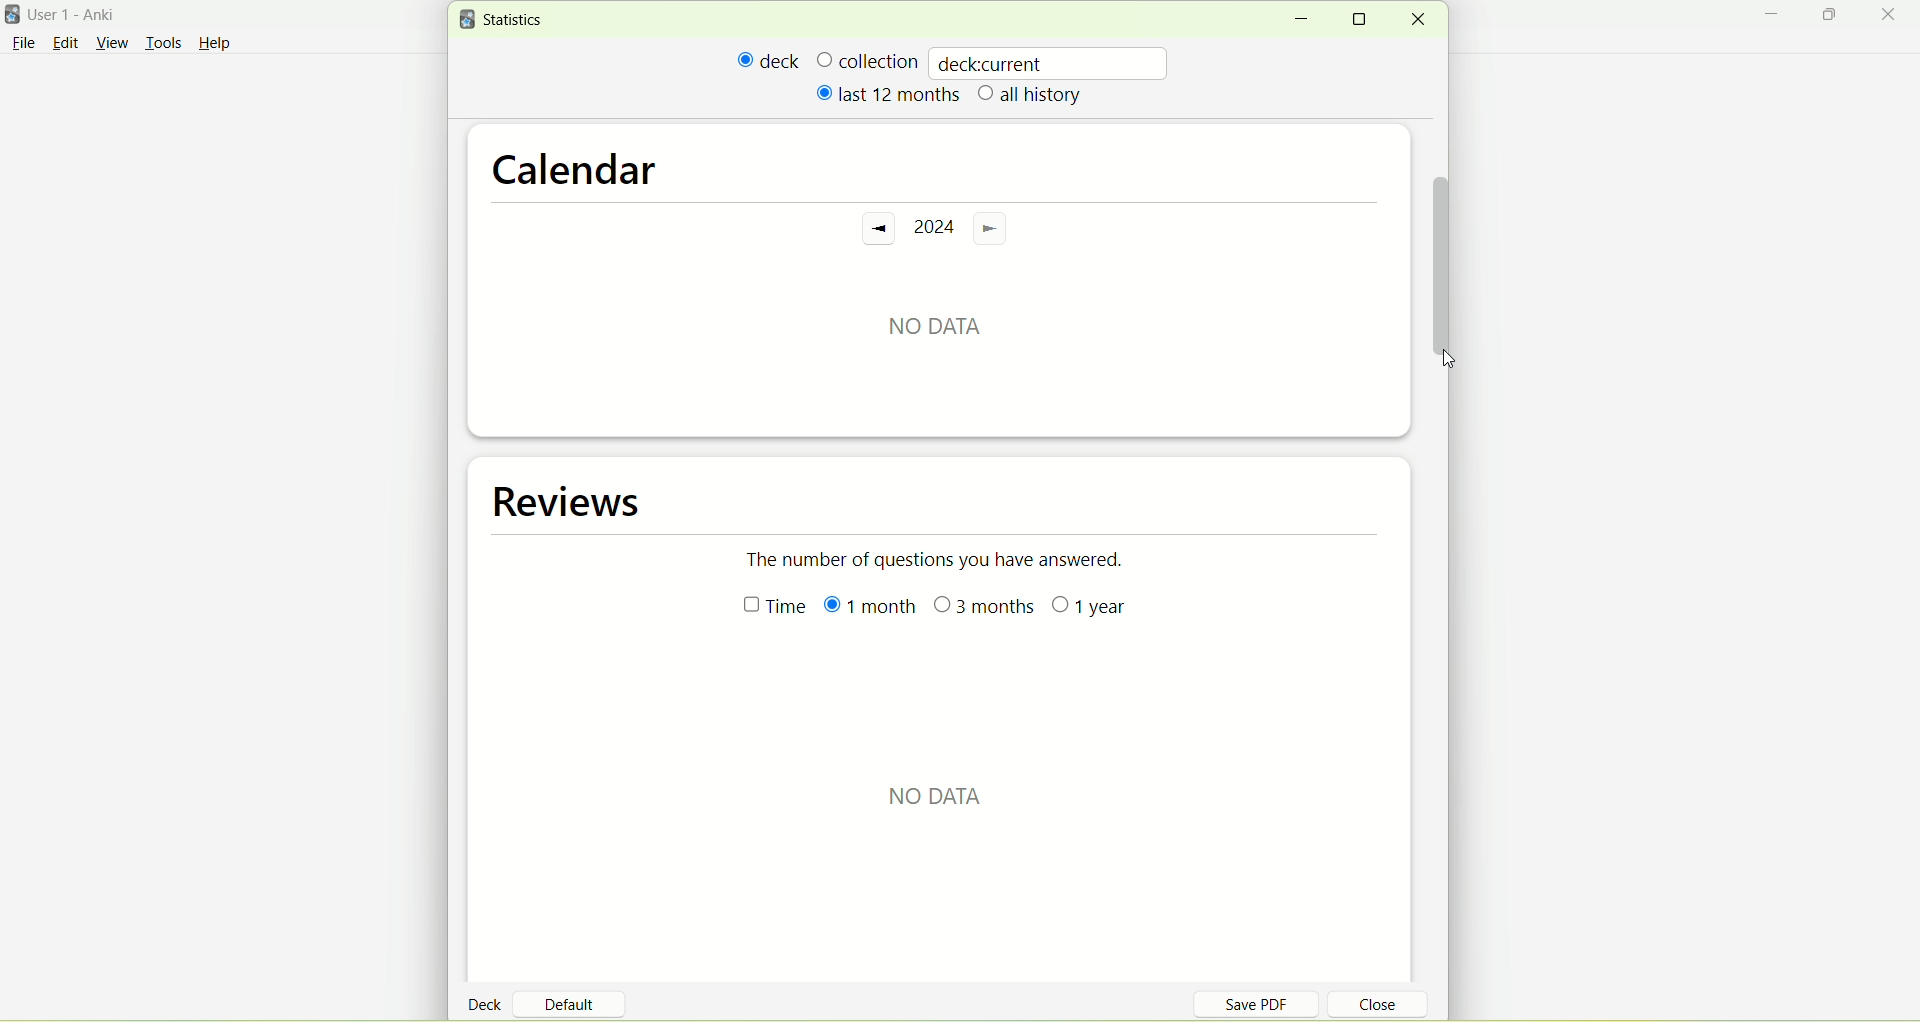  I want to click on Help, so click(215, 46).